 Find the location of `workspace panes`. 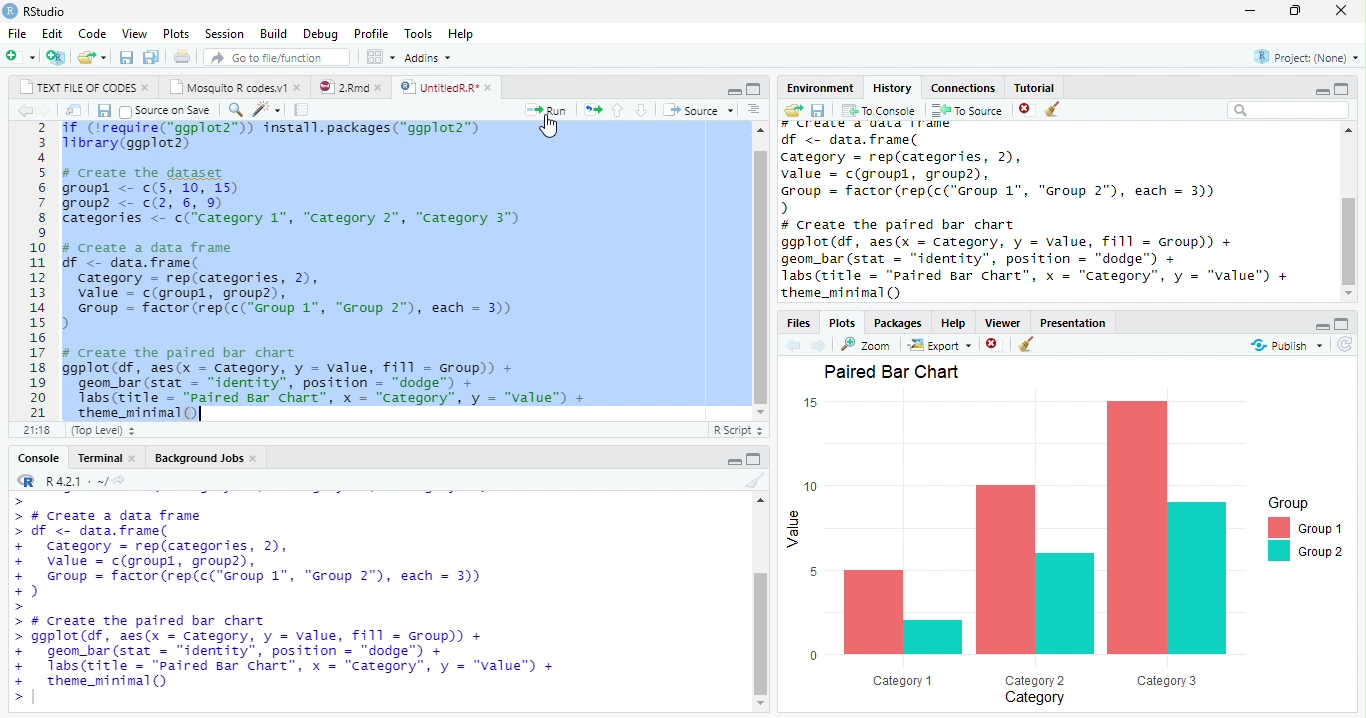

workspace panes is located at coordinates (378, 58).